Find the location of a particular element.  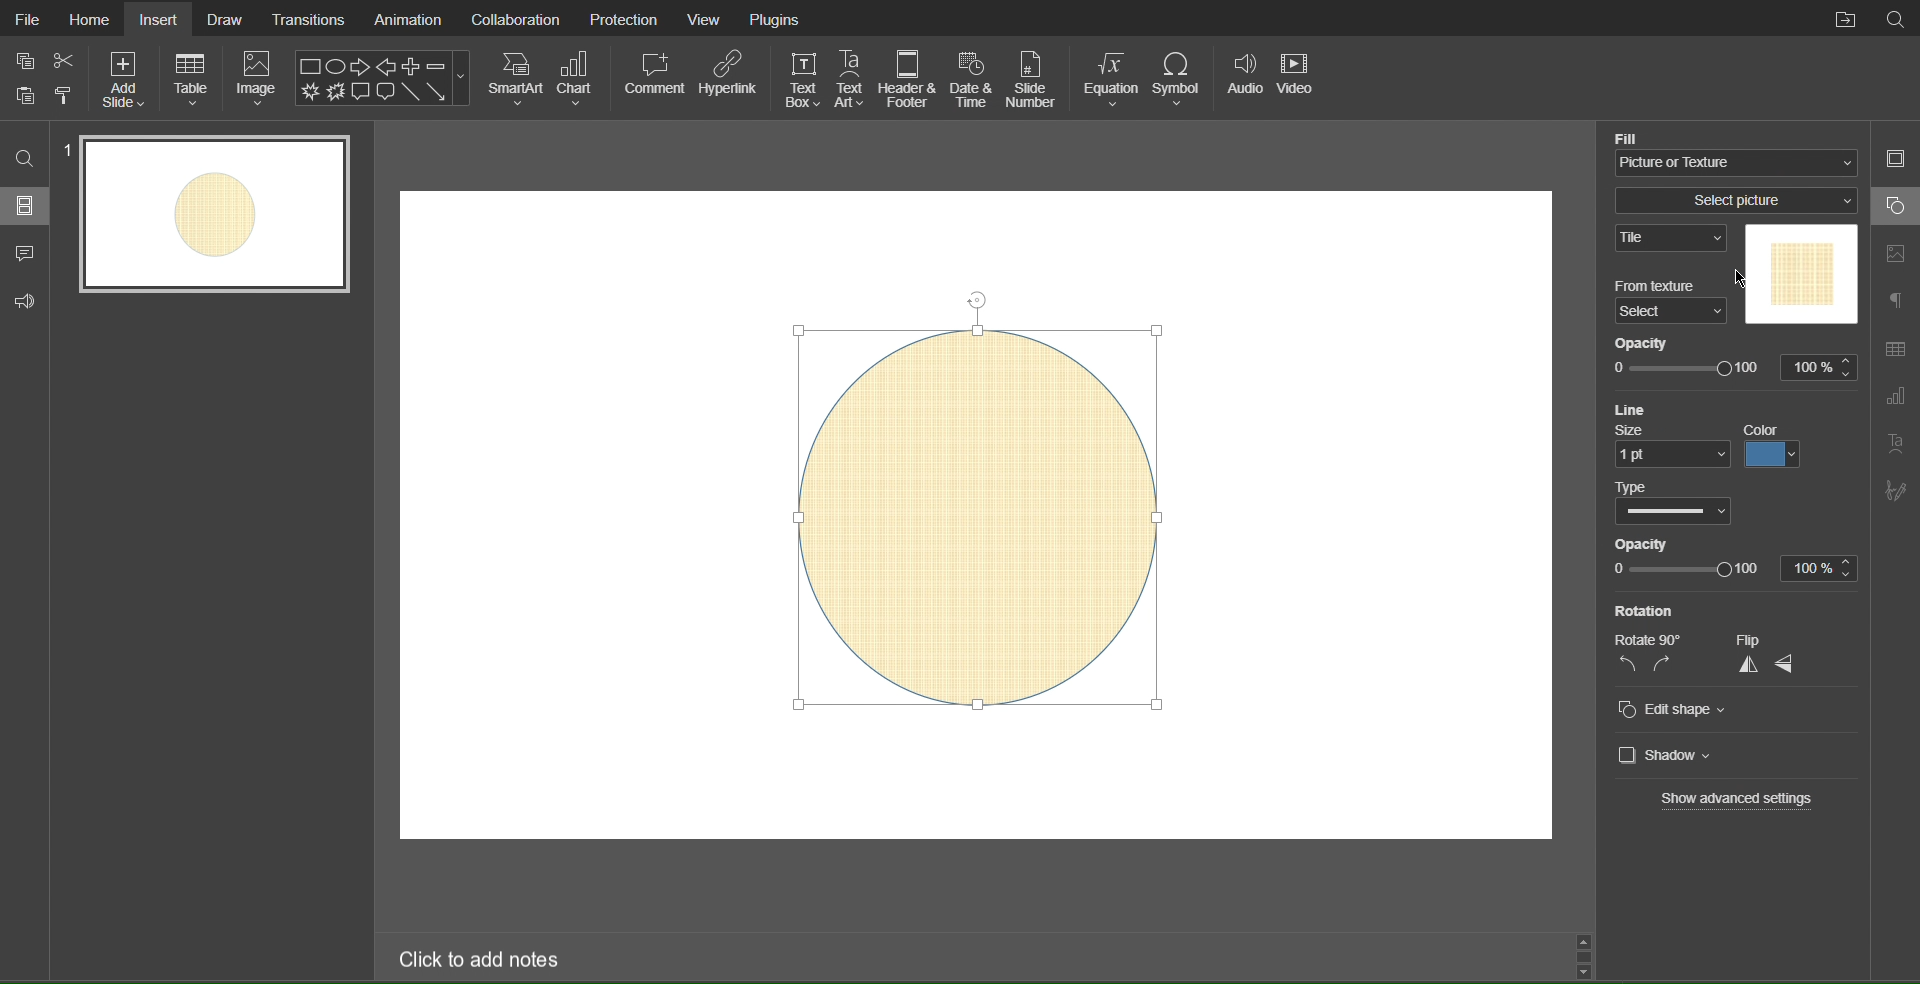

scroll up is located at coordinates (1580, 940).